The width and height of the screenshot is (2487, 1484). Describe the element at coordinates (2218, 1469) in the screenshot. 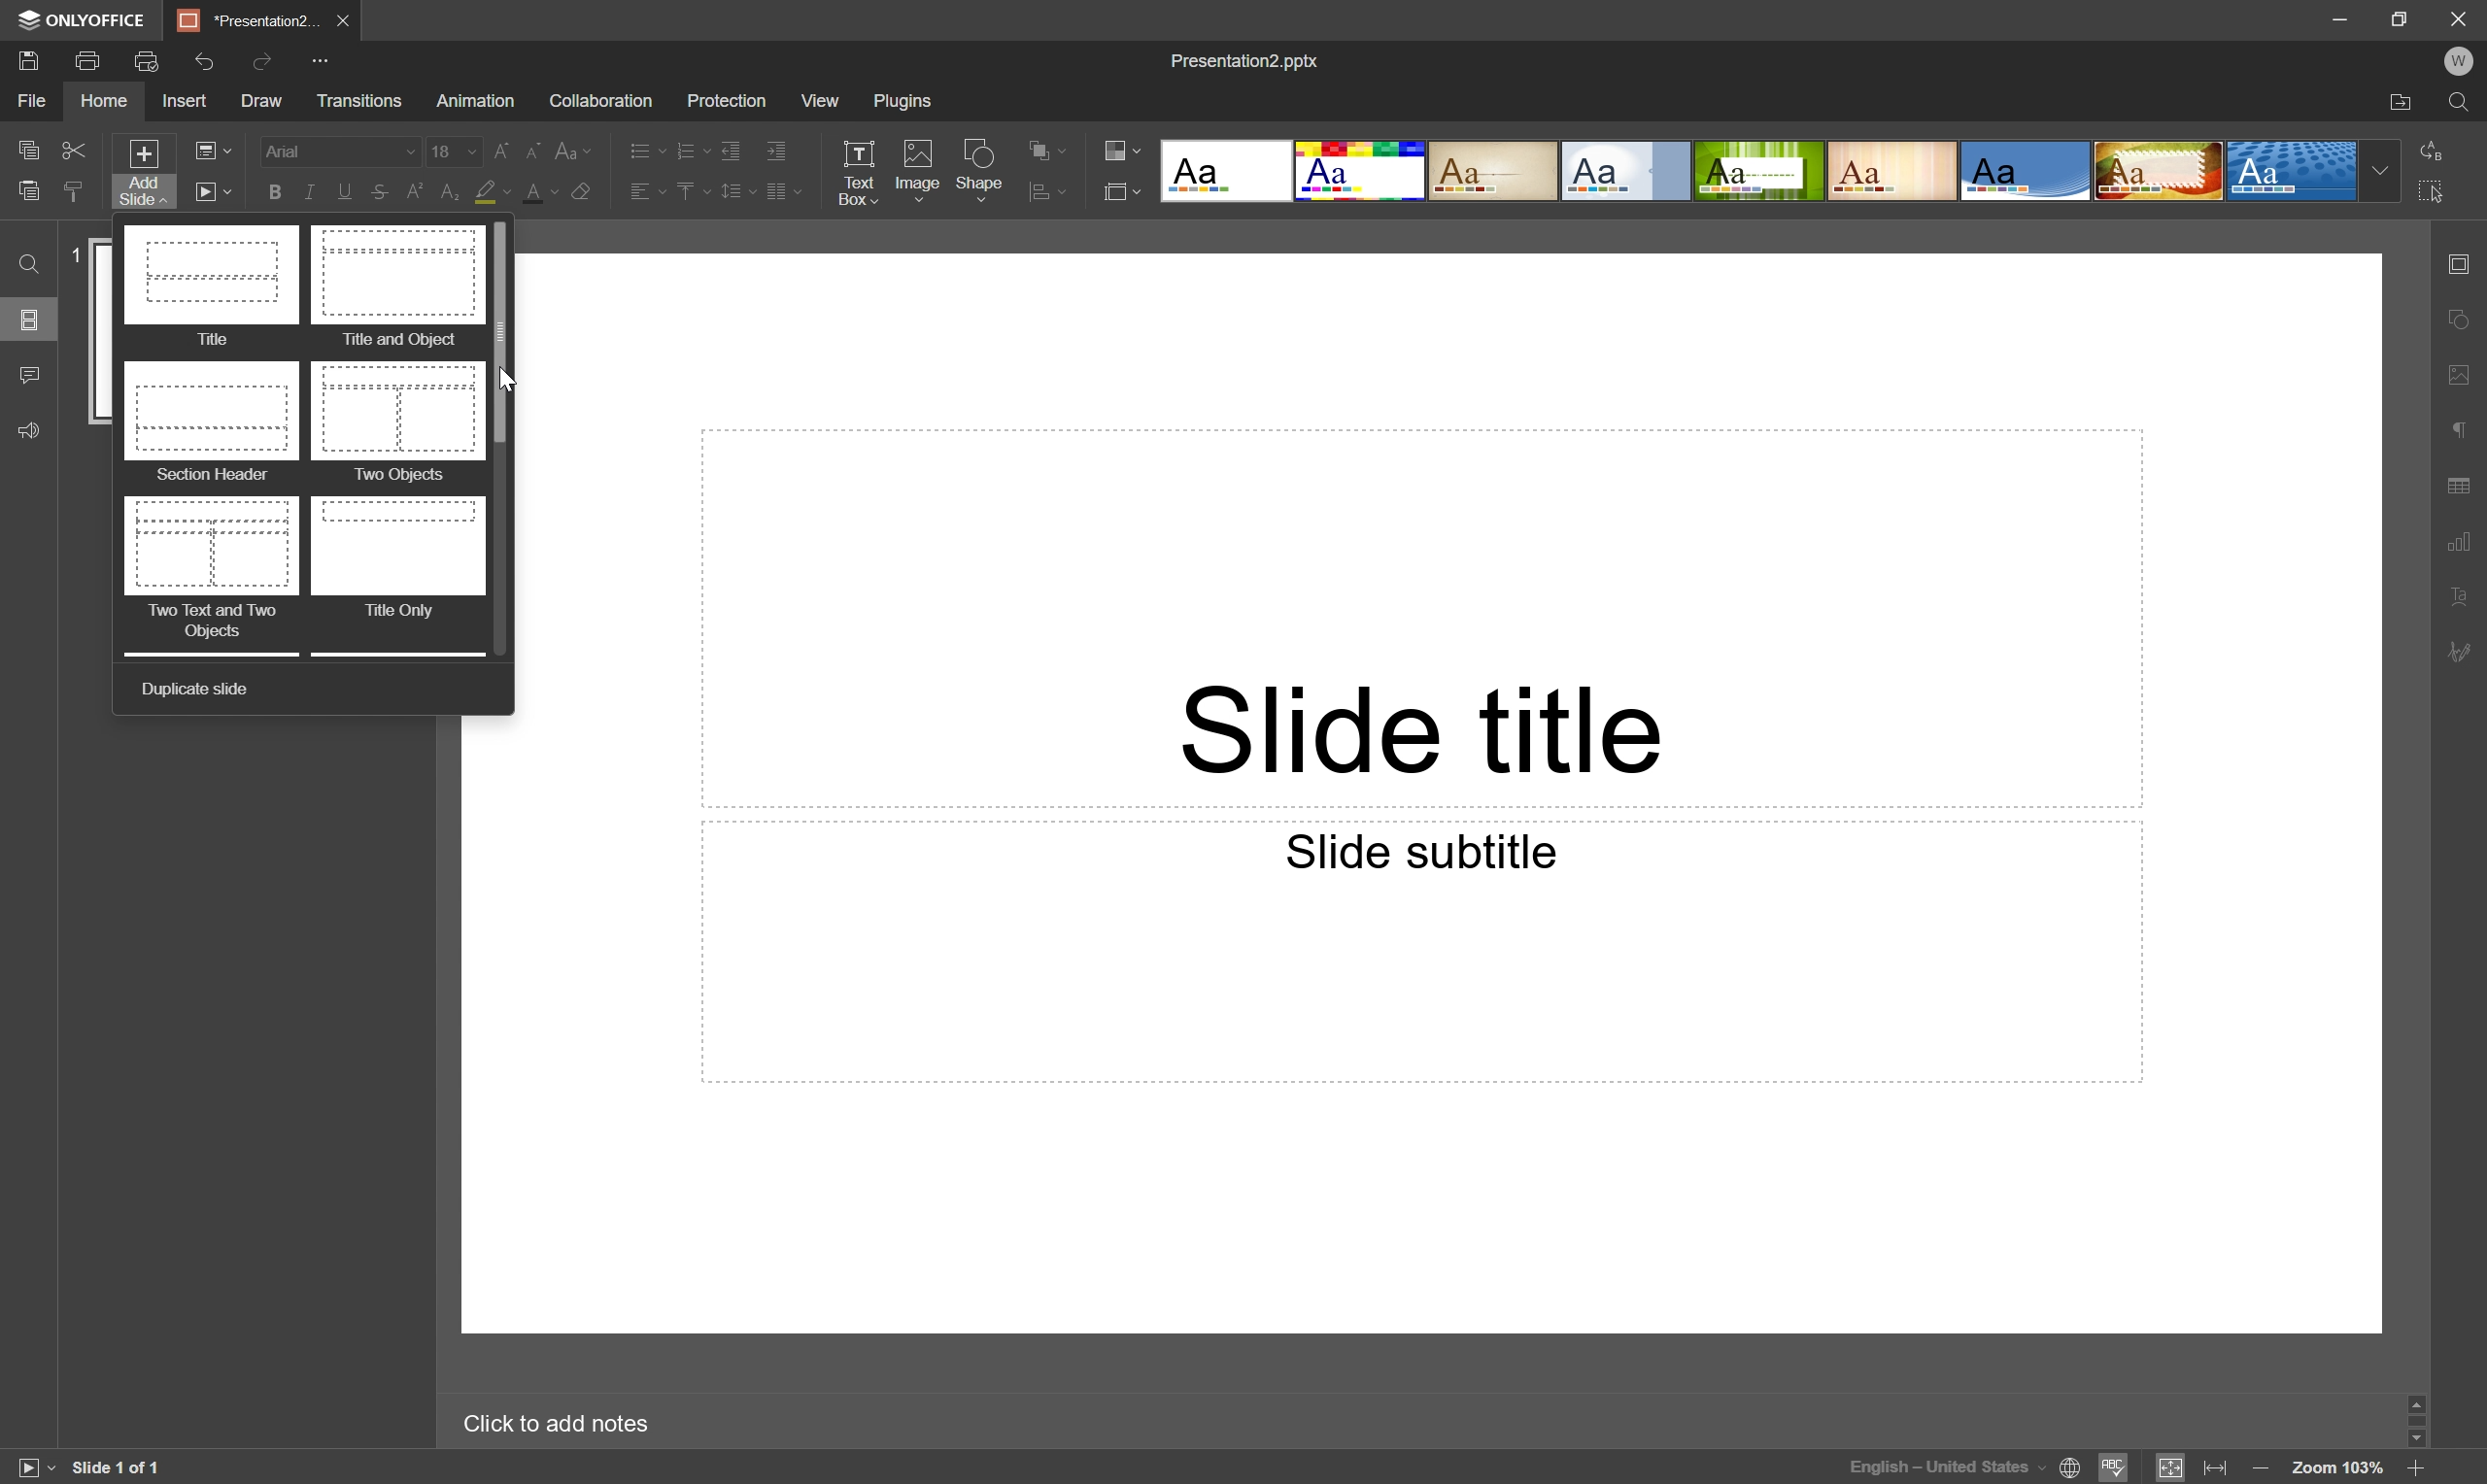

I see `Fit to width` at that location.